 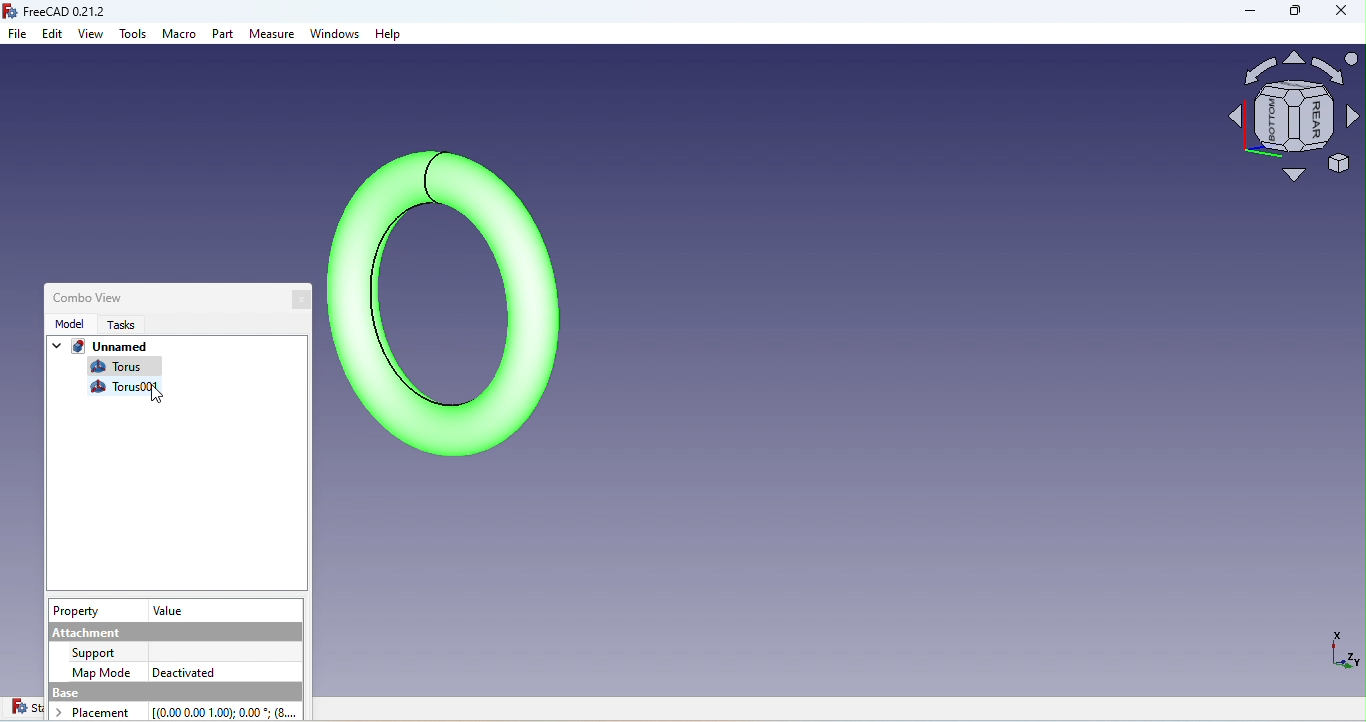 I want to click on Minimize, so click(x=1241, y=14).